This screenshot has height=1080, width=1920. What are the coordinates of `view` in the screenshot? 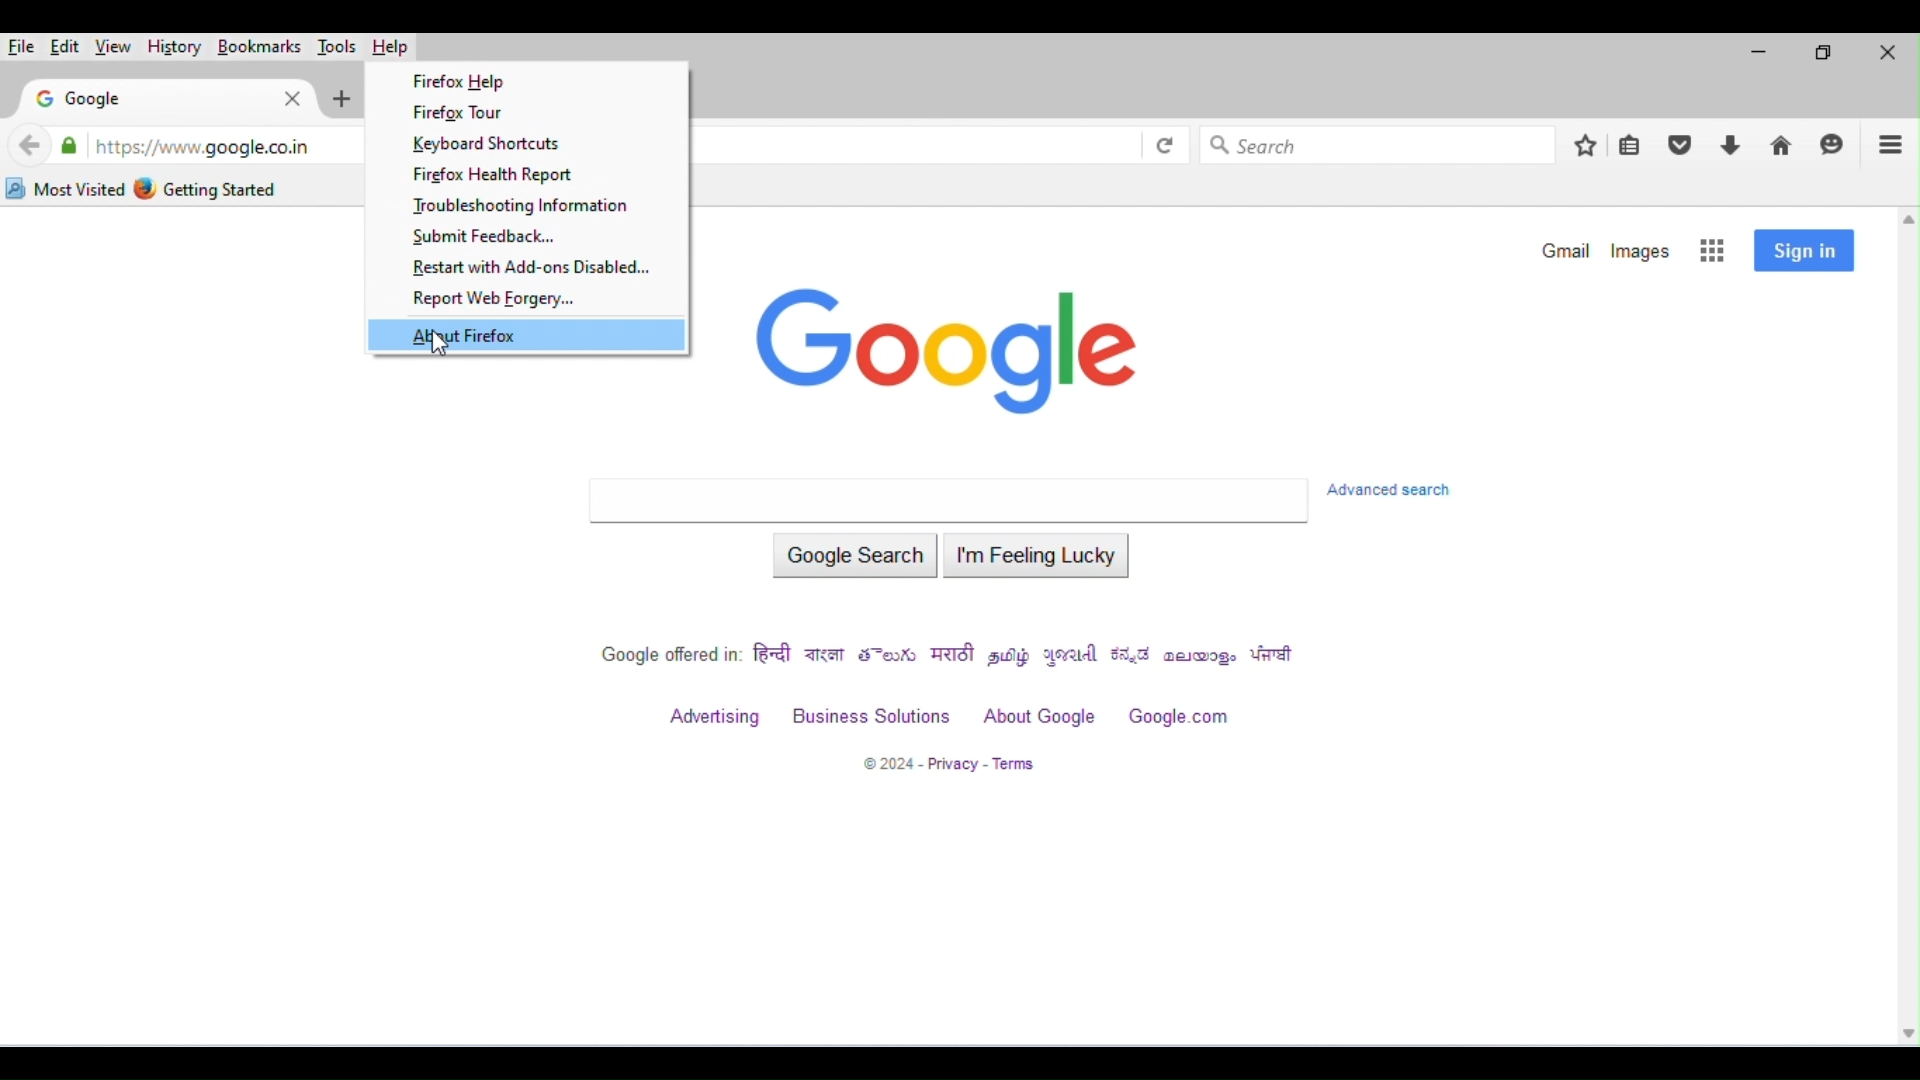 It's located at (112, 47).